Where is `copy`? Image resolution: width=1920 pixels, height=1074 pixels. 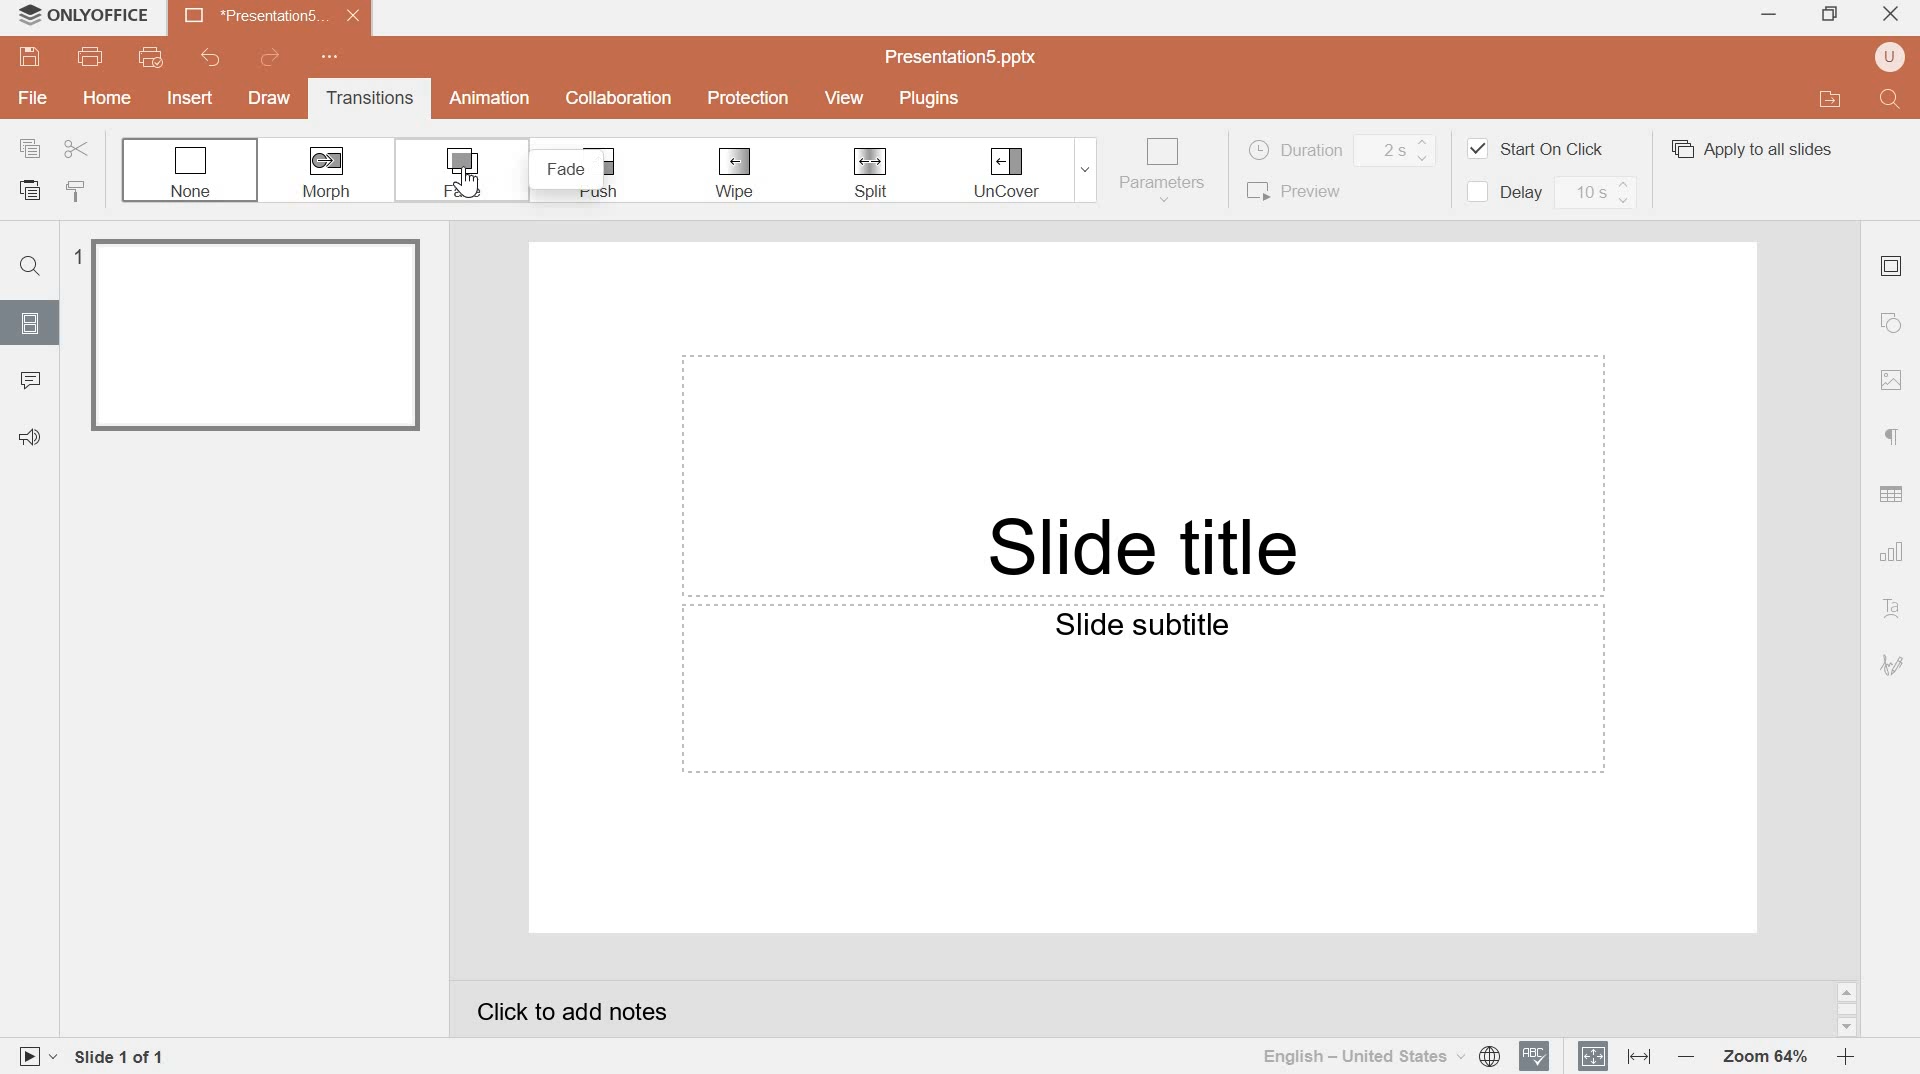
copy is located at coordinates (31, 148).